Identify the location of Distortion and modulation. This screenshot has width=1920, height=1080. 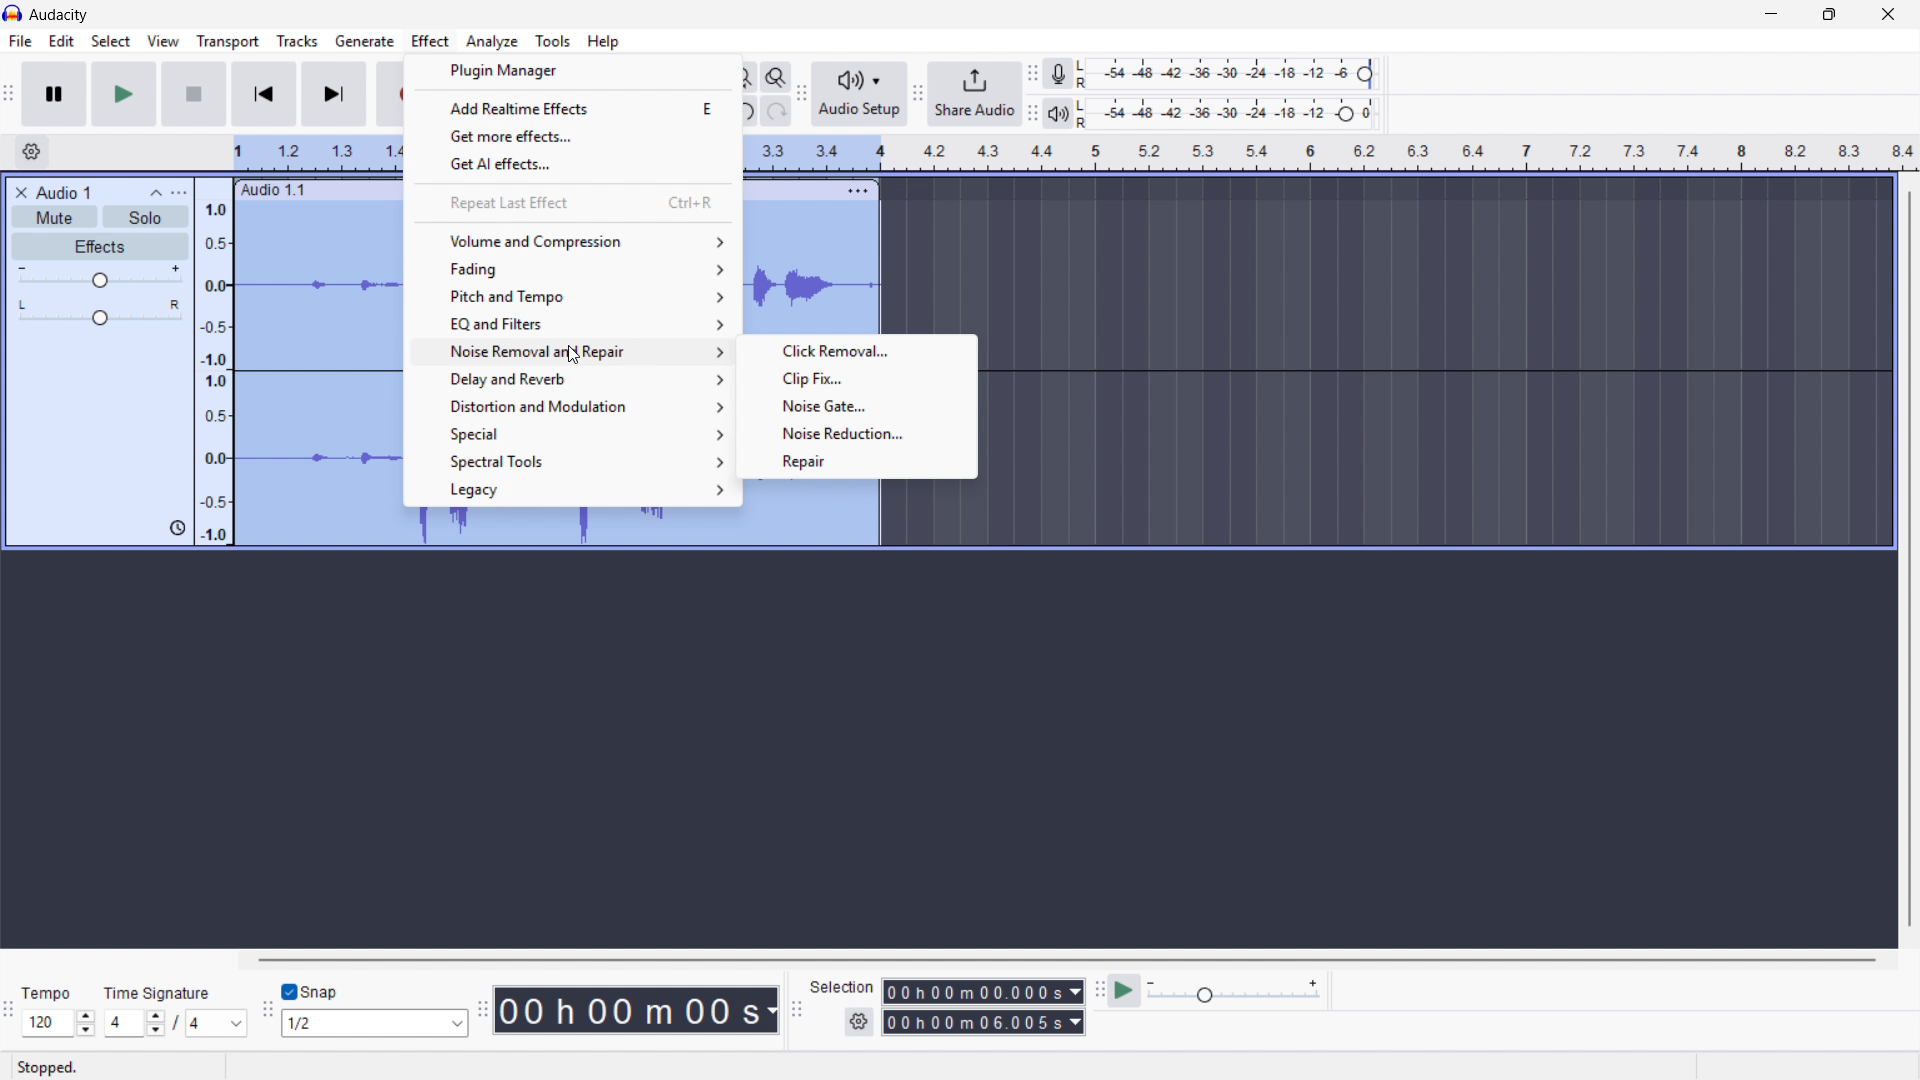
(571, 408).